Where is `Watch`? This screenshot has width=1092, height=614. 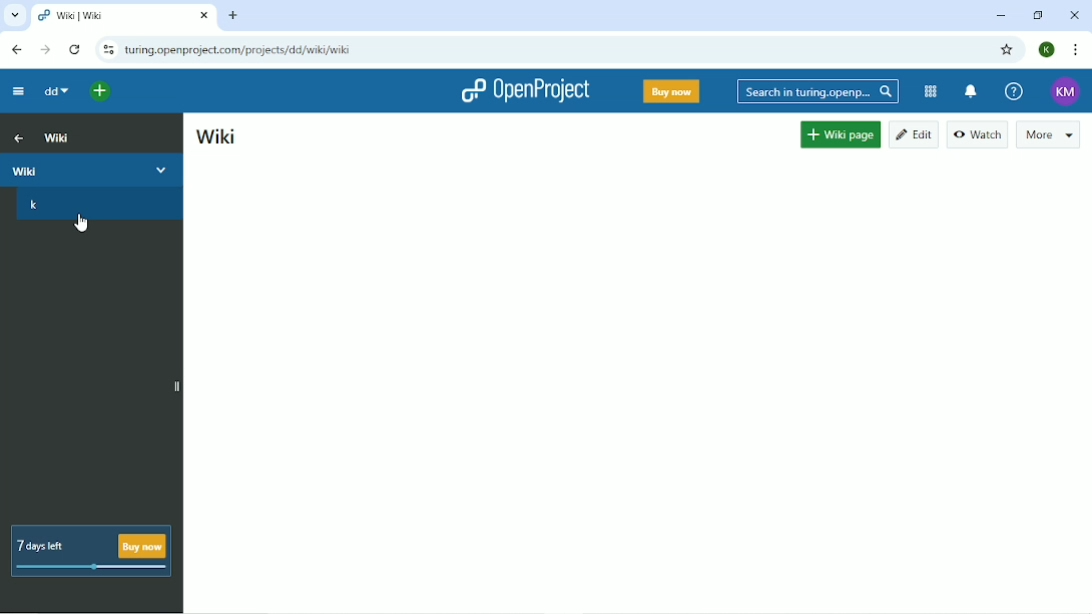 Watch is located at coordinates (976, 134).